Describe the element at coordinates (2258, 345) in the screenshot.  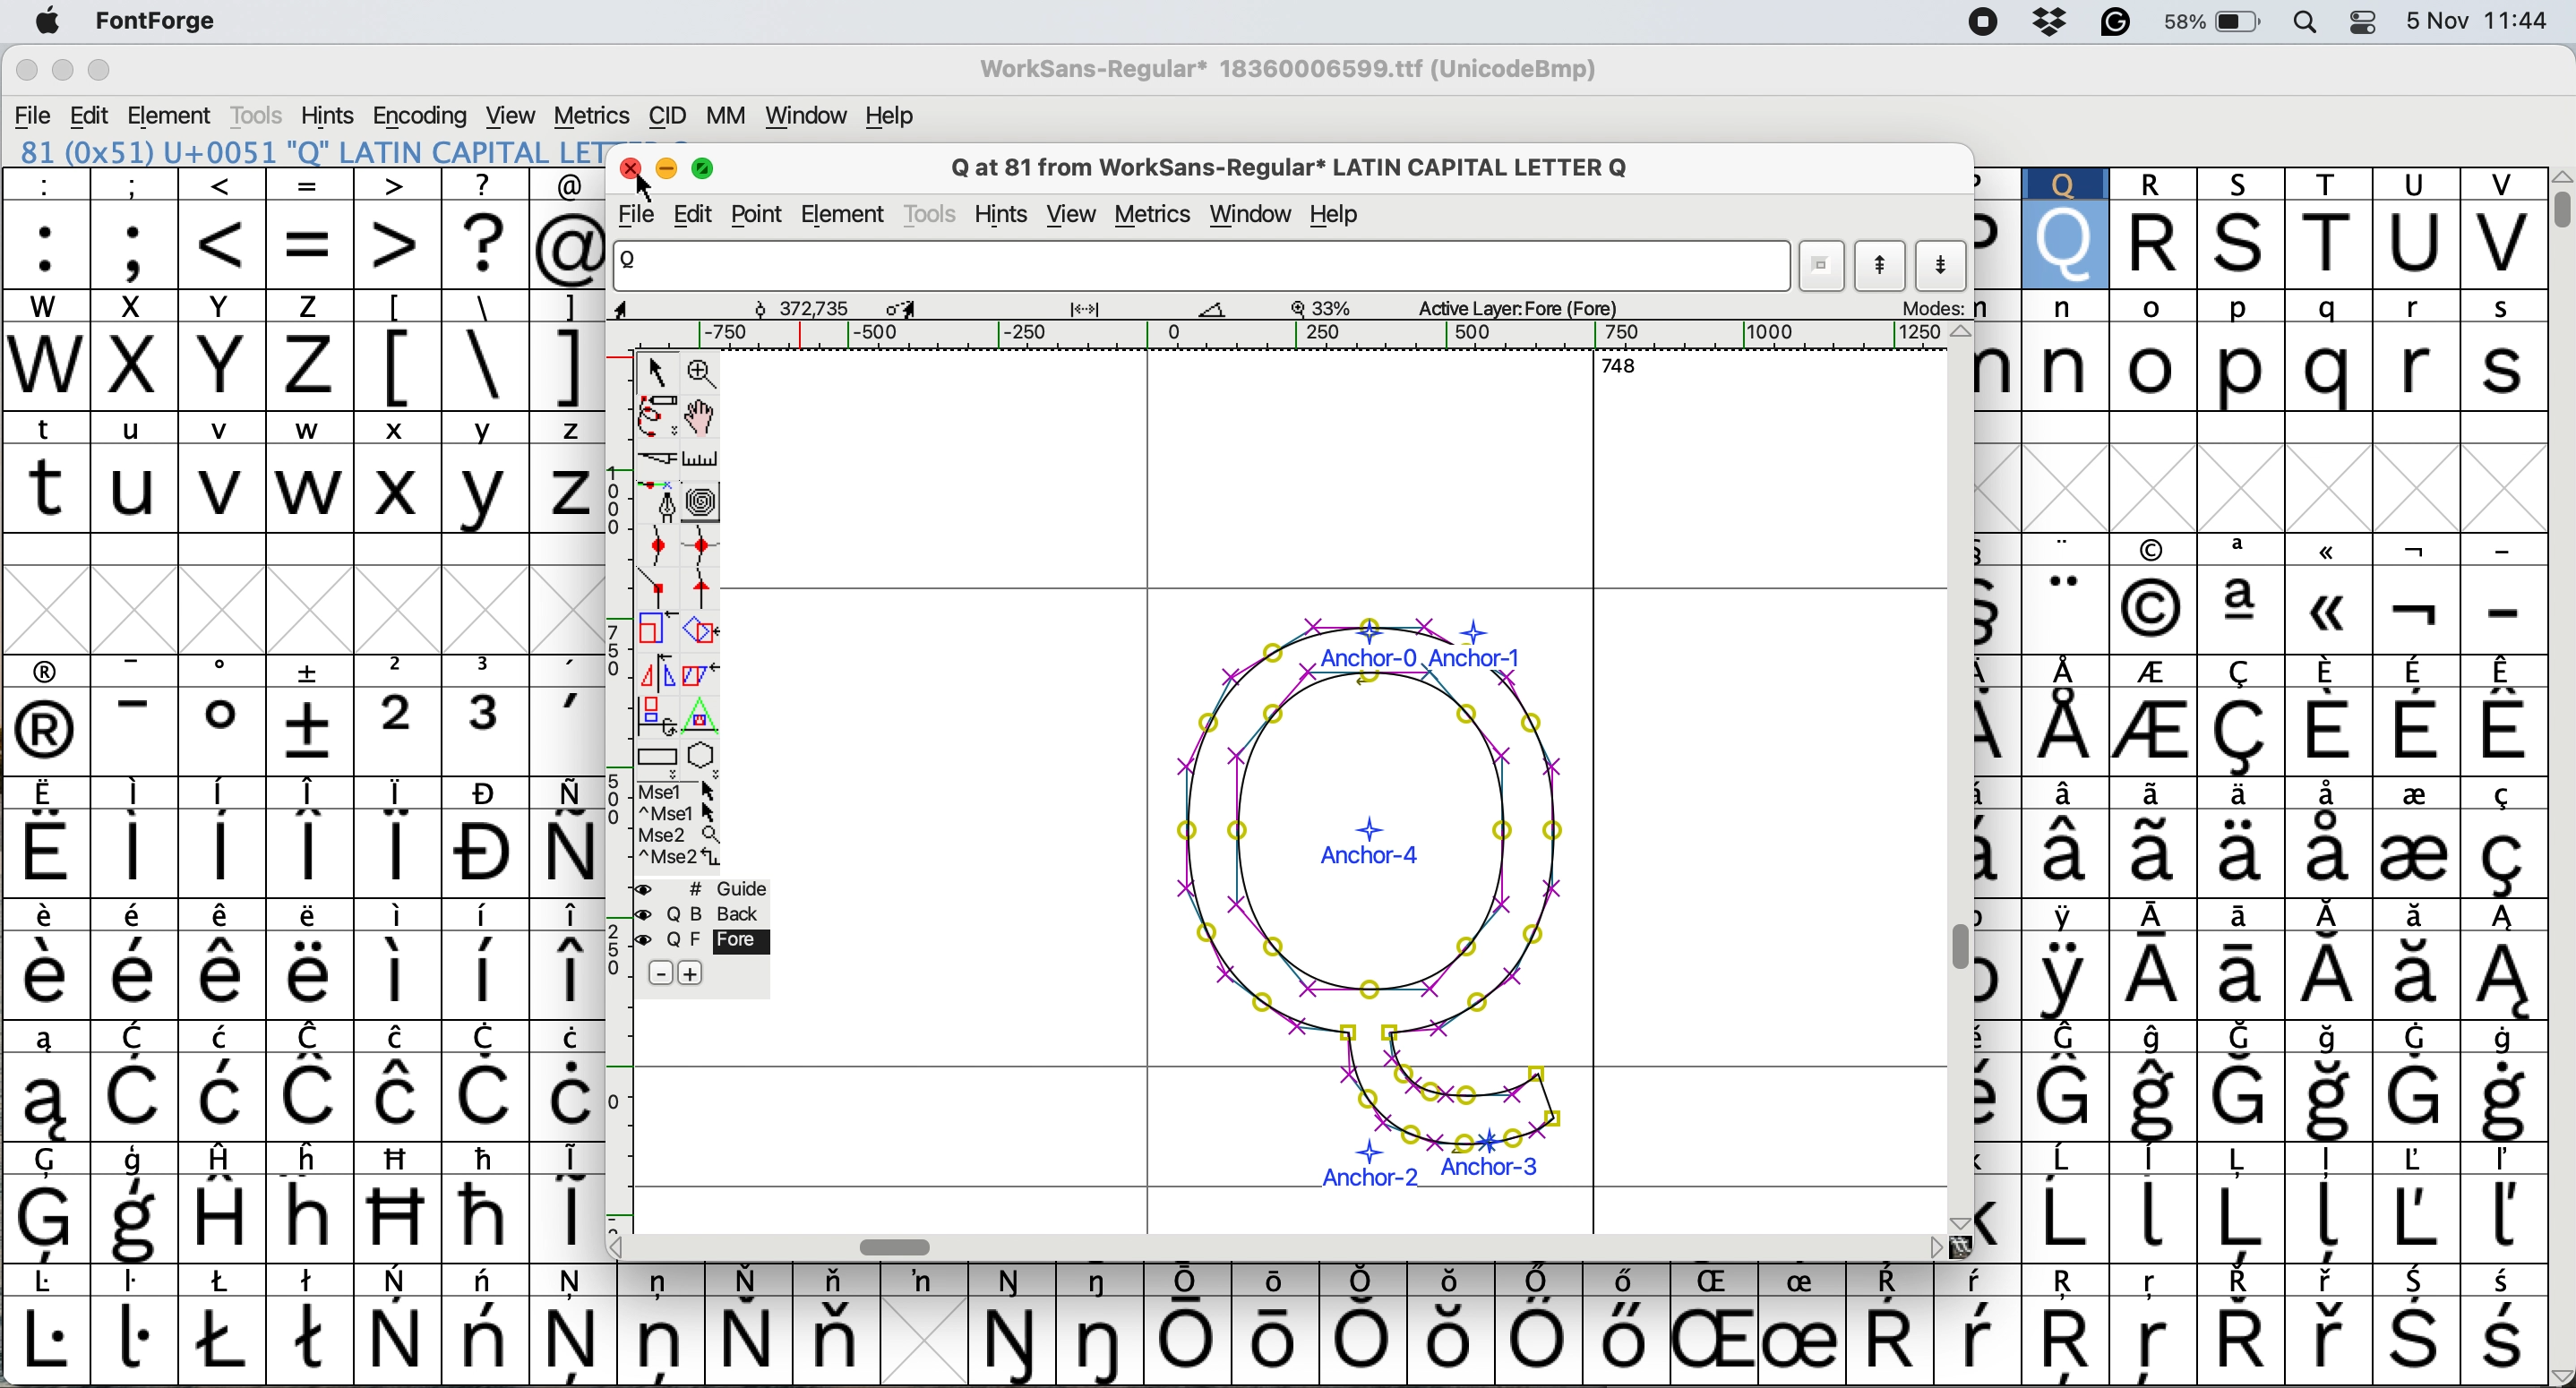
I see `lowercase letters` at that location.